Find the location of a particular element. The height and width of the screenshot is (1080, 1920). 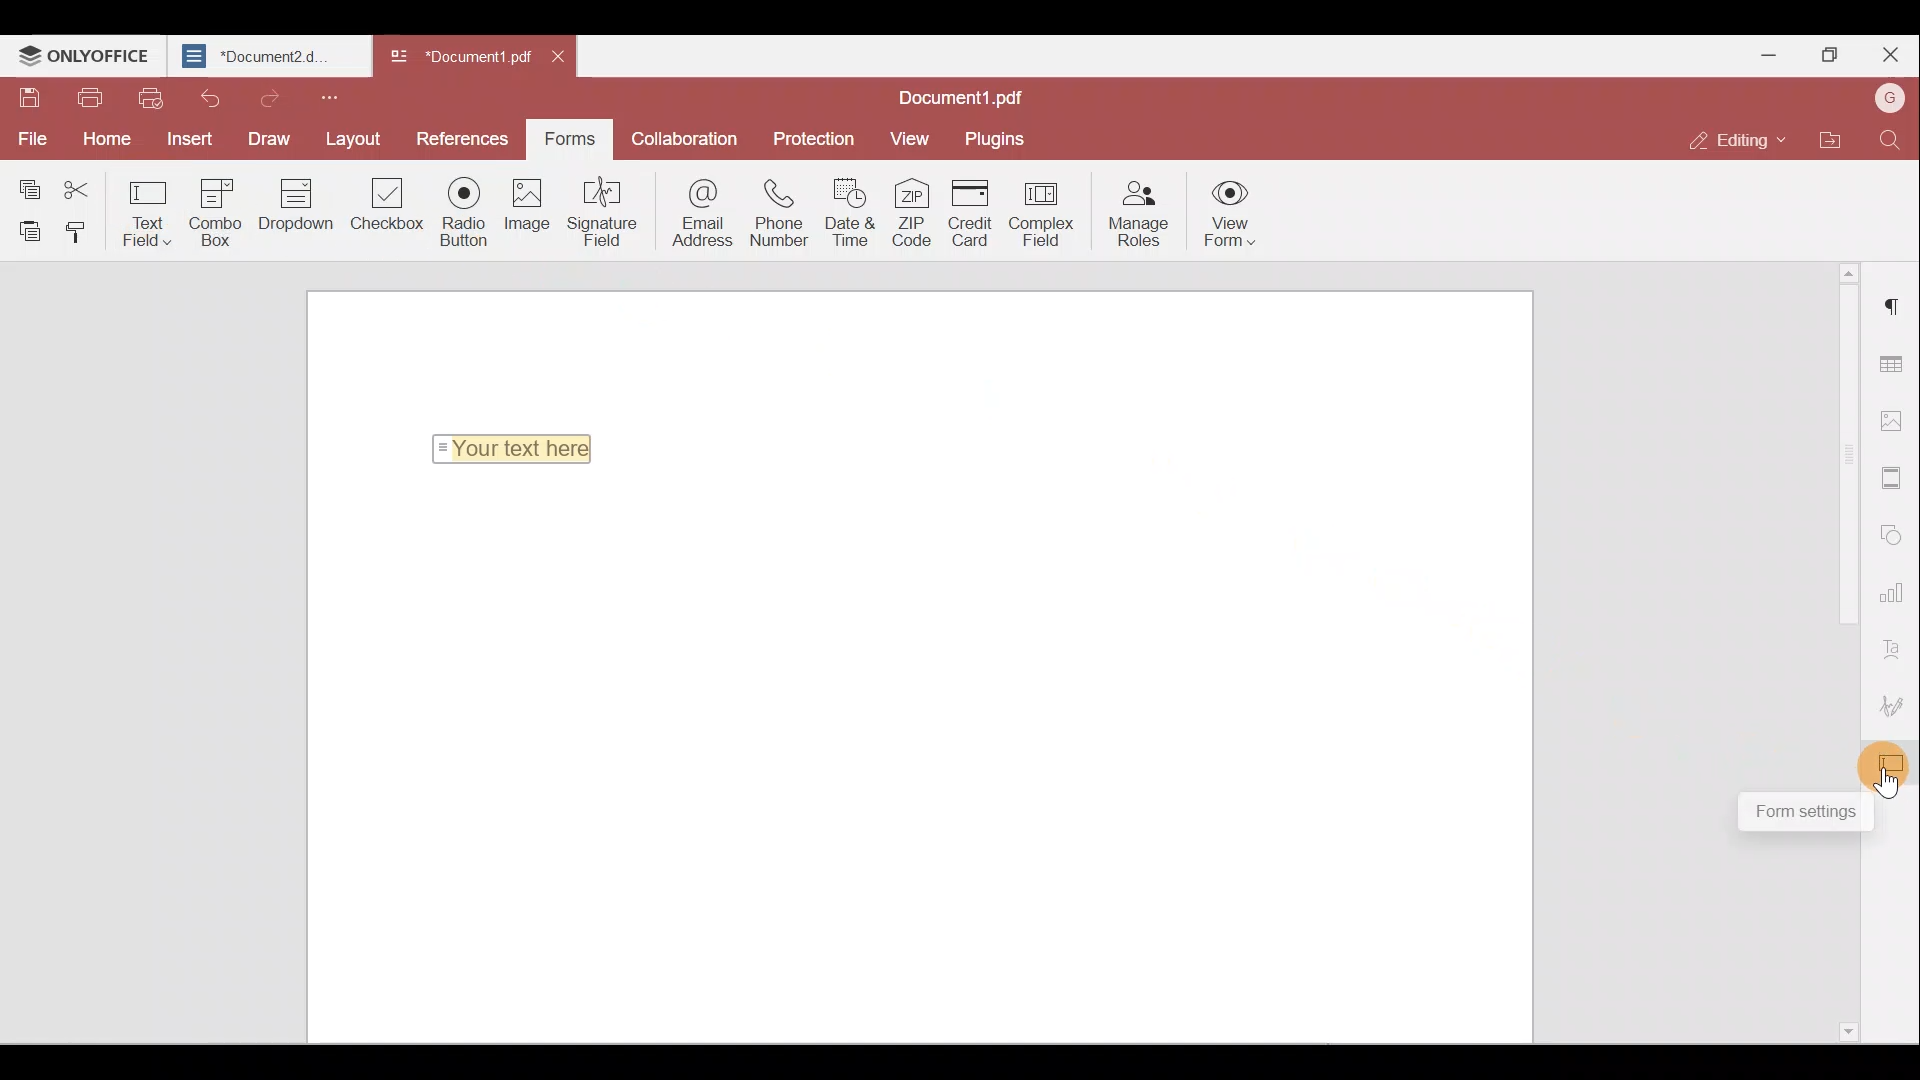

Image is located at coordinates (536, 212).